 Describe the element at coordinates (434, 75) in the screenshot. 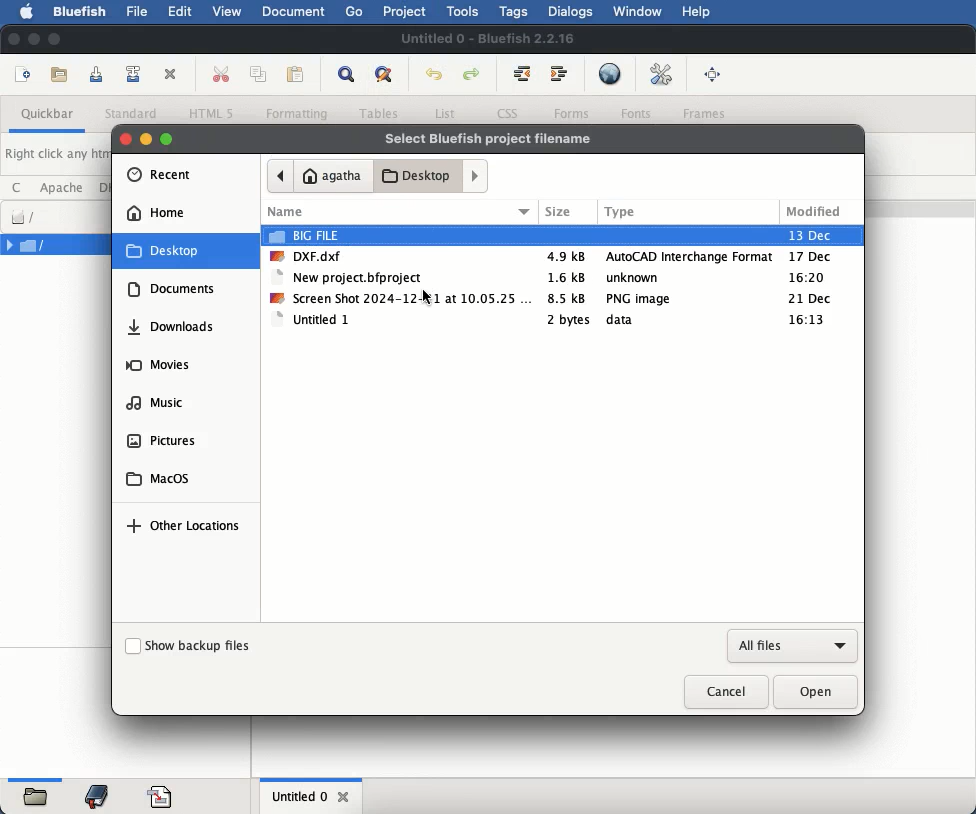

I see `undo` at that location.